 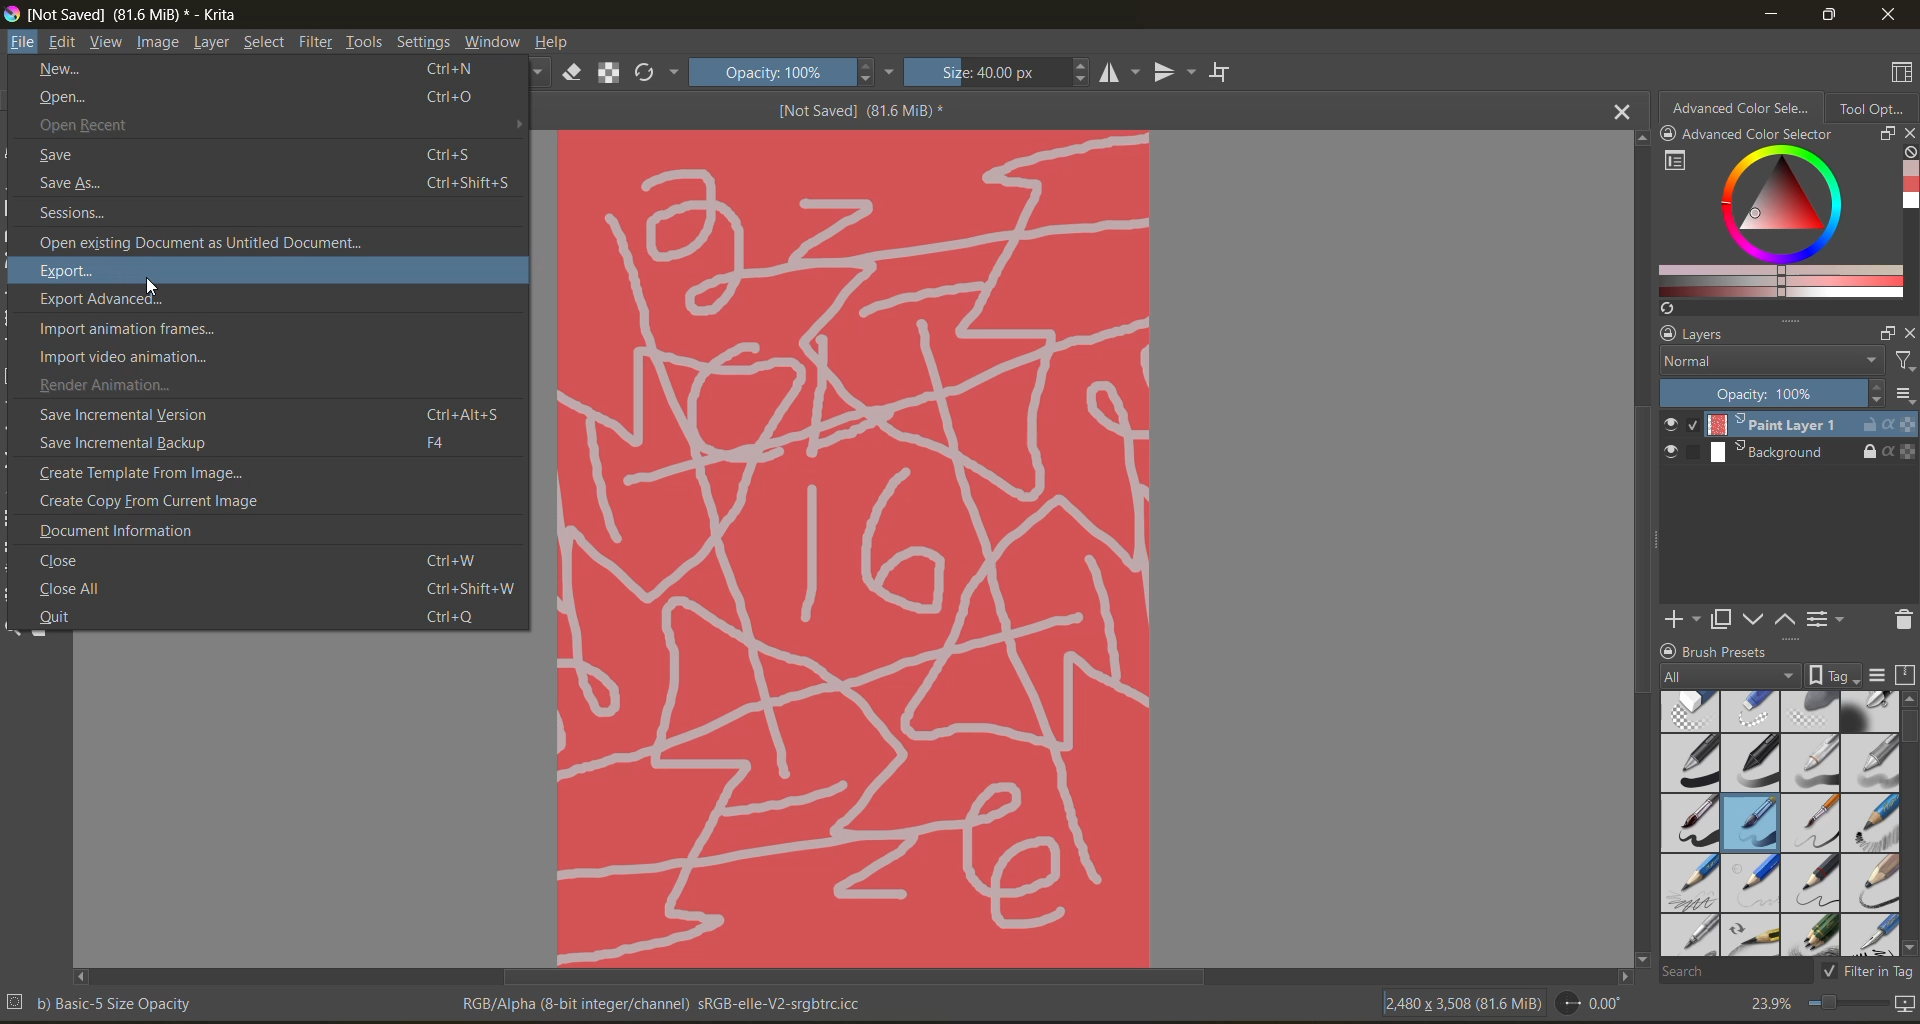 What do you see at coordinates (1757, 136) in the screenshot?
I see `Advanced color selector` at bounding box center [1757, 136].